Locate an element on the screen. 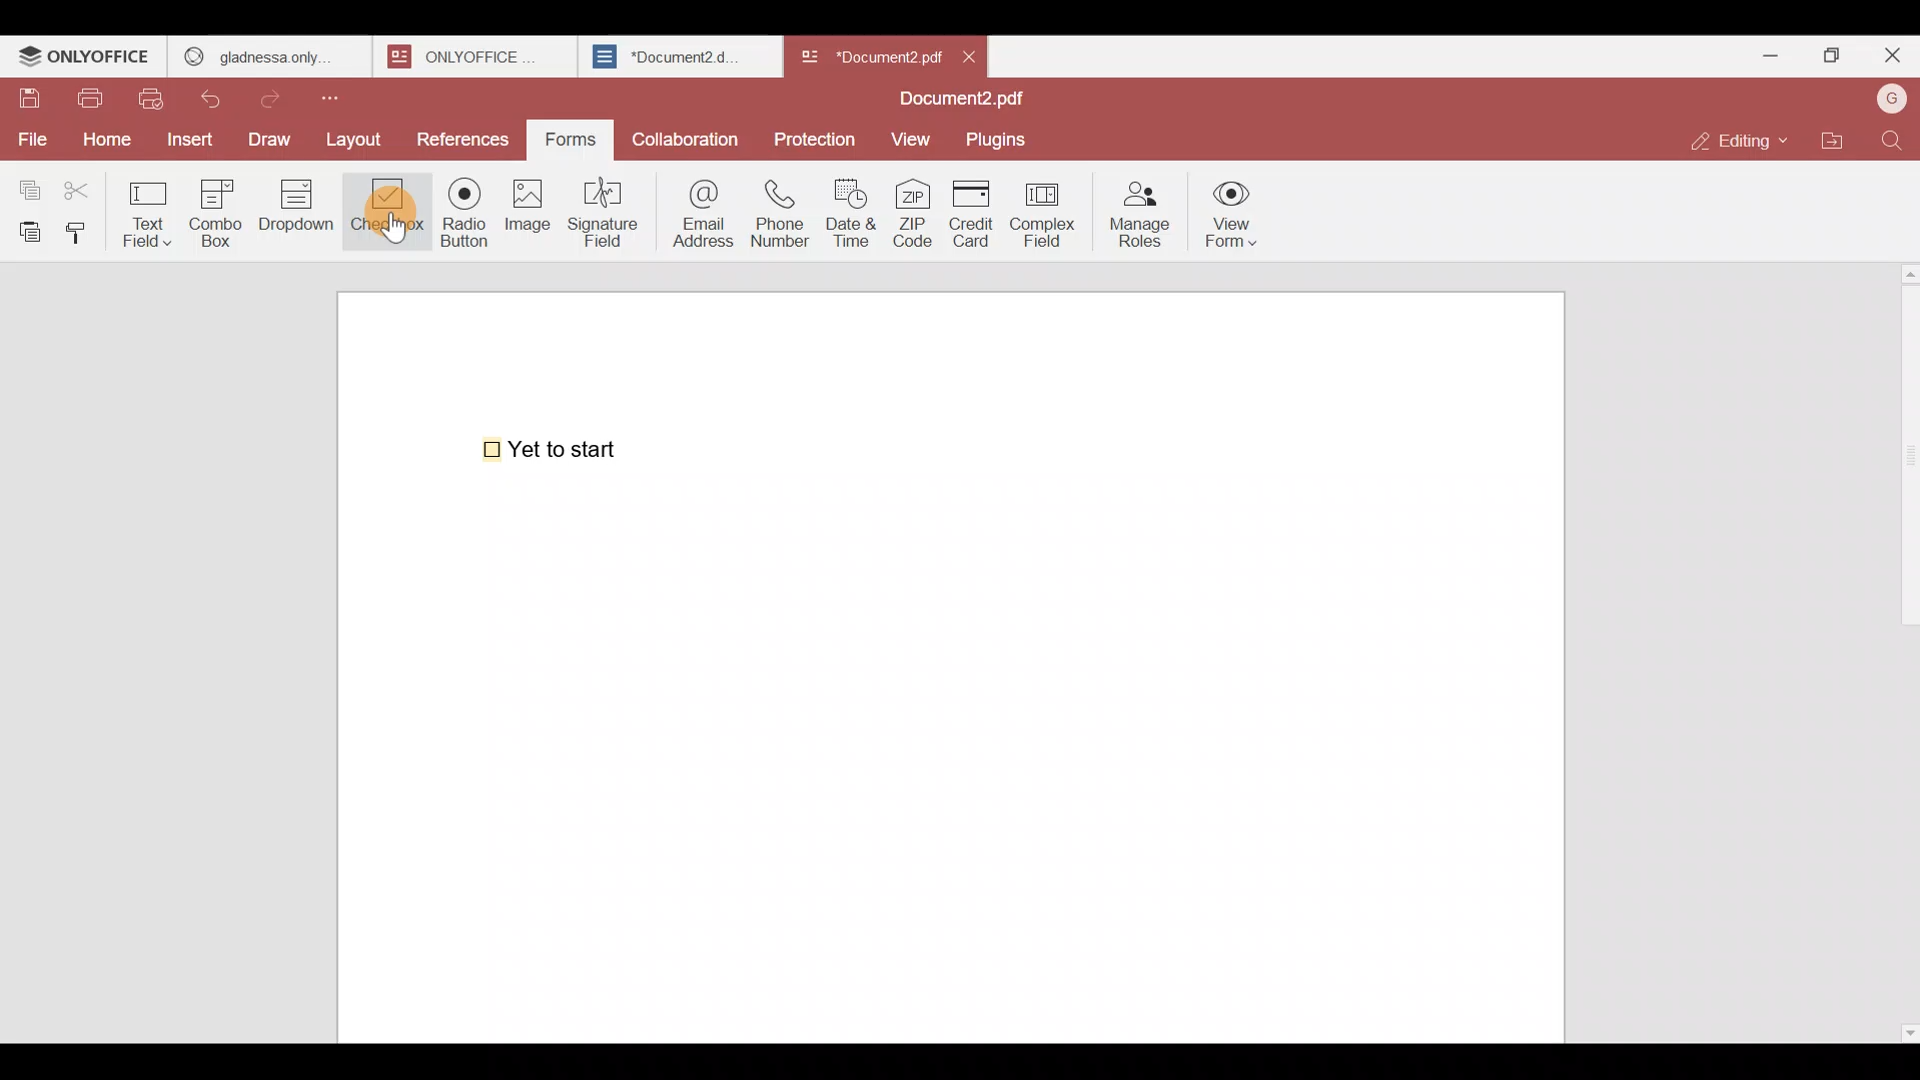 Image resolution: width=1920 pixels, height=1080 pixels. Yet to start is located at coordinates (554, 447).